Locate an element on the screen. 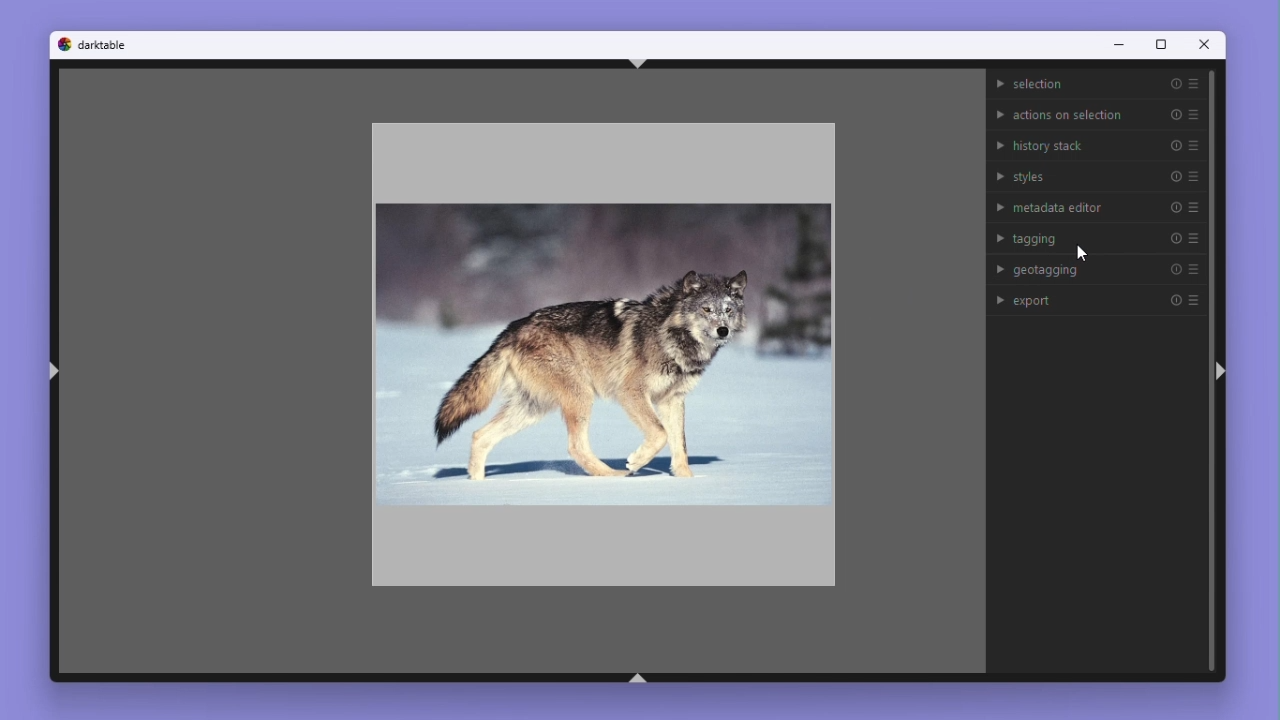 The image size is (1280, 720). ctrl+shift+t is located at coordinates (638, 63).